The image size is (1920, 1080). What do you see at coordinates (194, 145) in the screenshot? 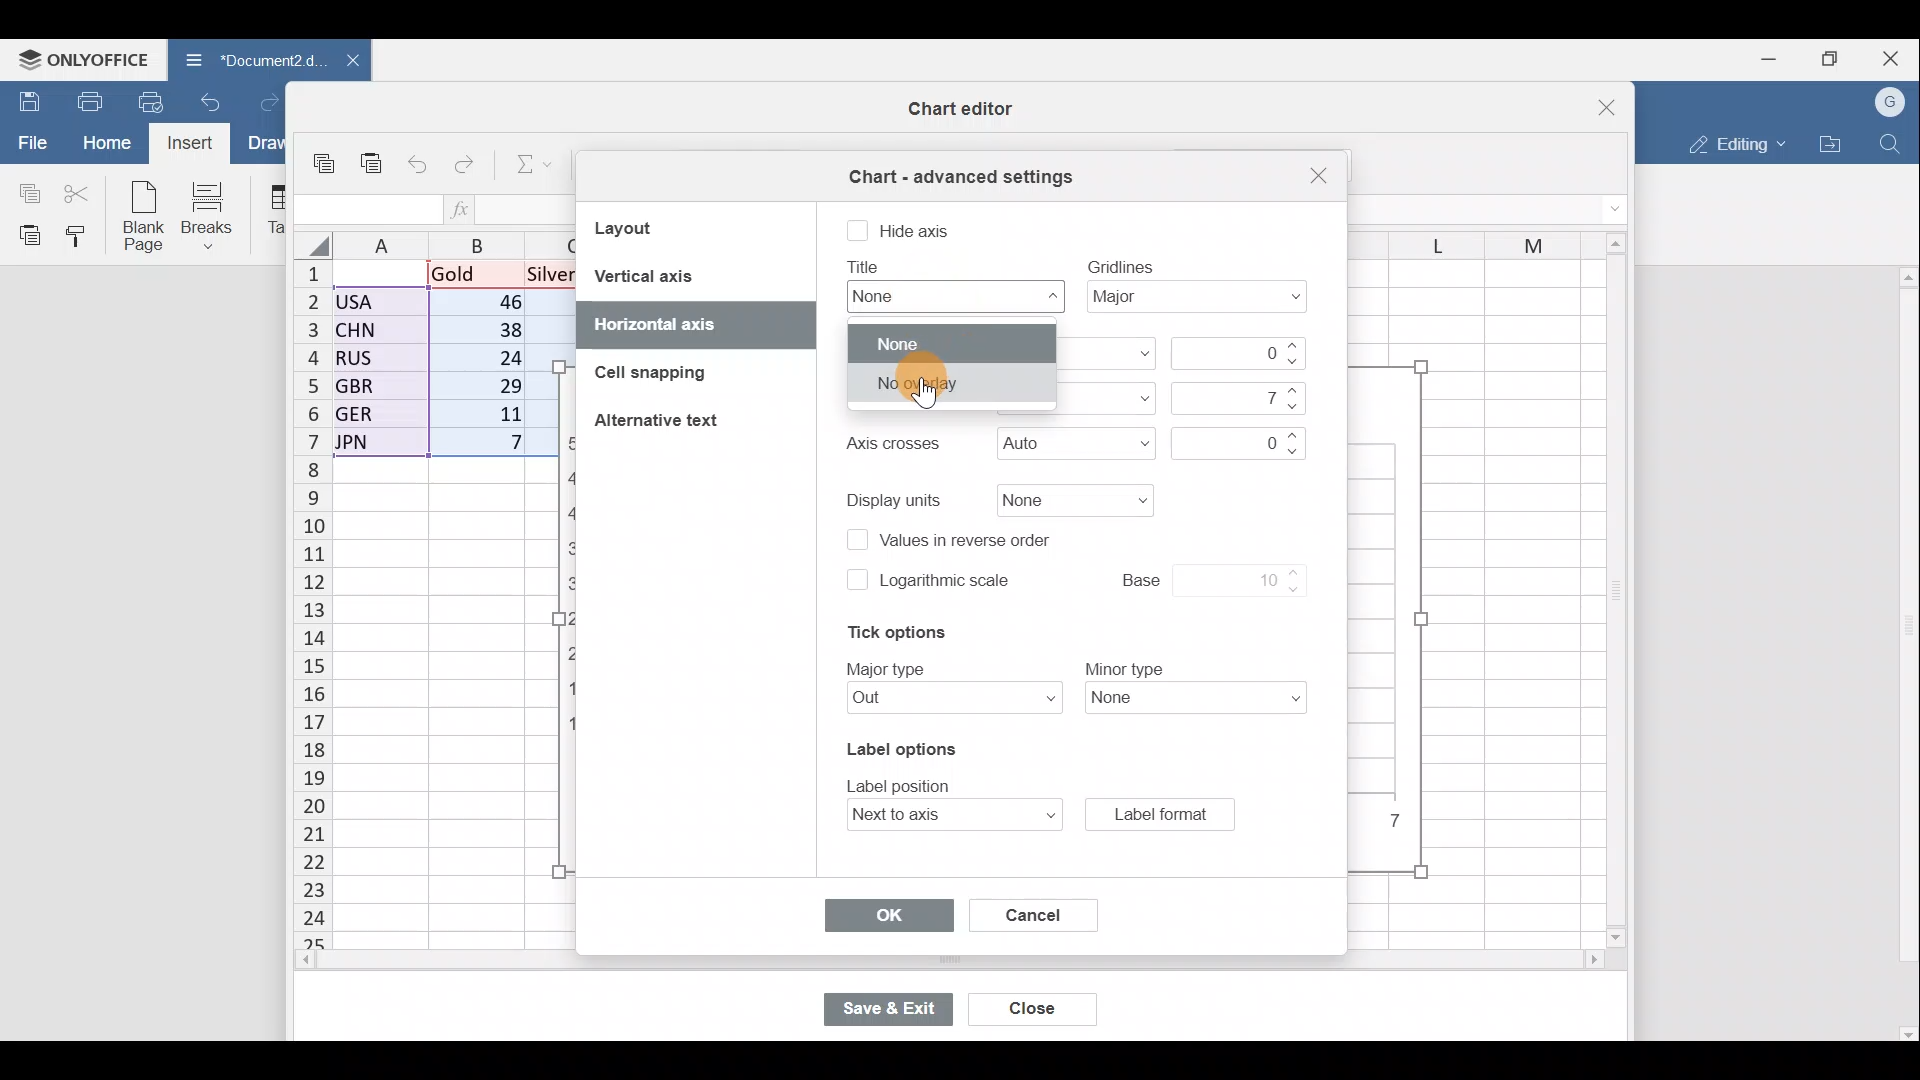
I see `Cursor on Insert` at bounding box center [194, 145].